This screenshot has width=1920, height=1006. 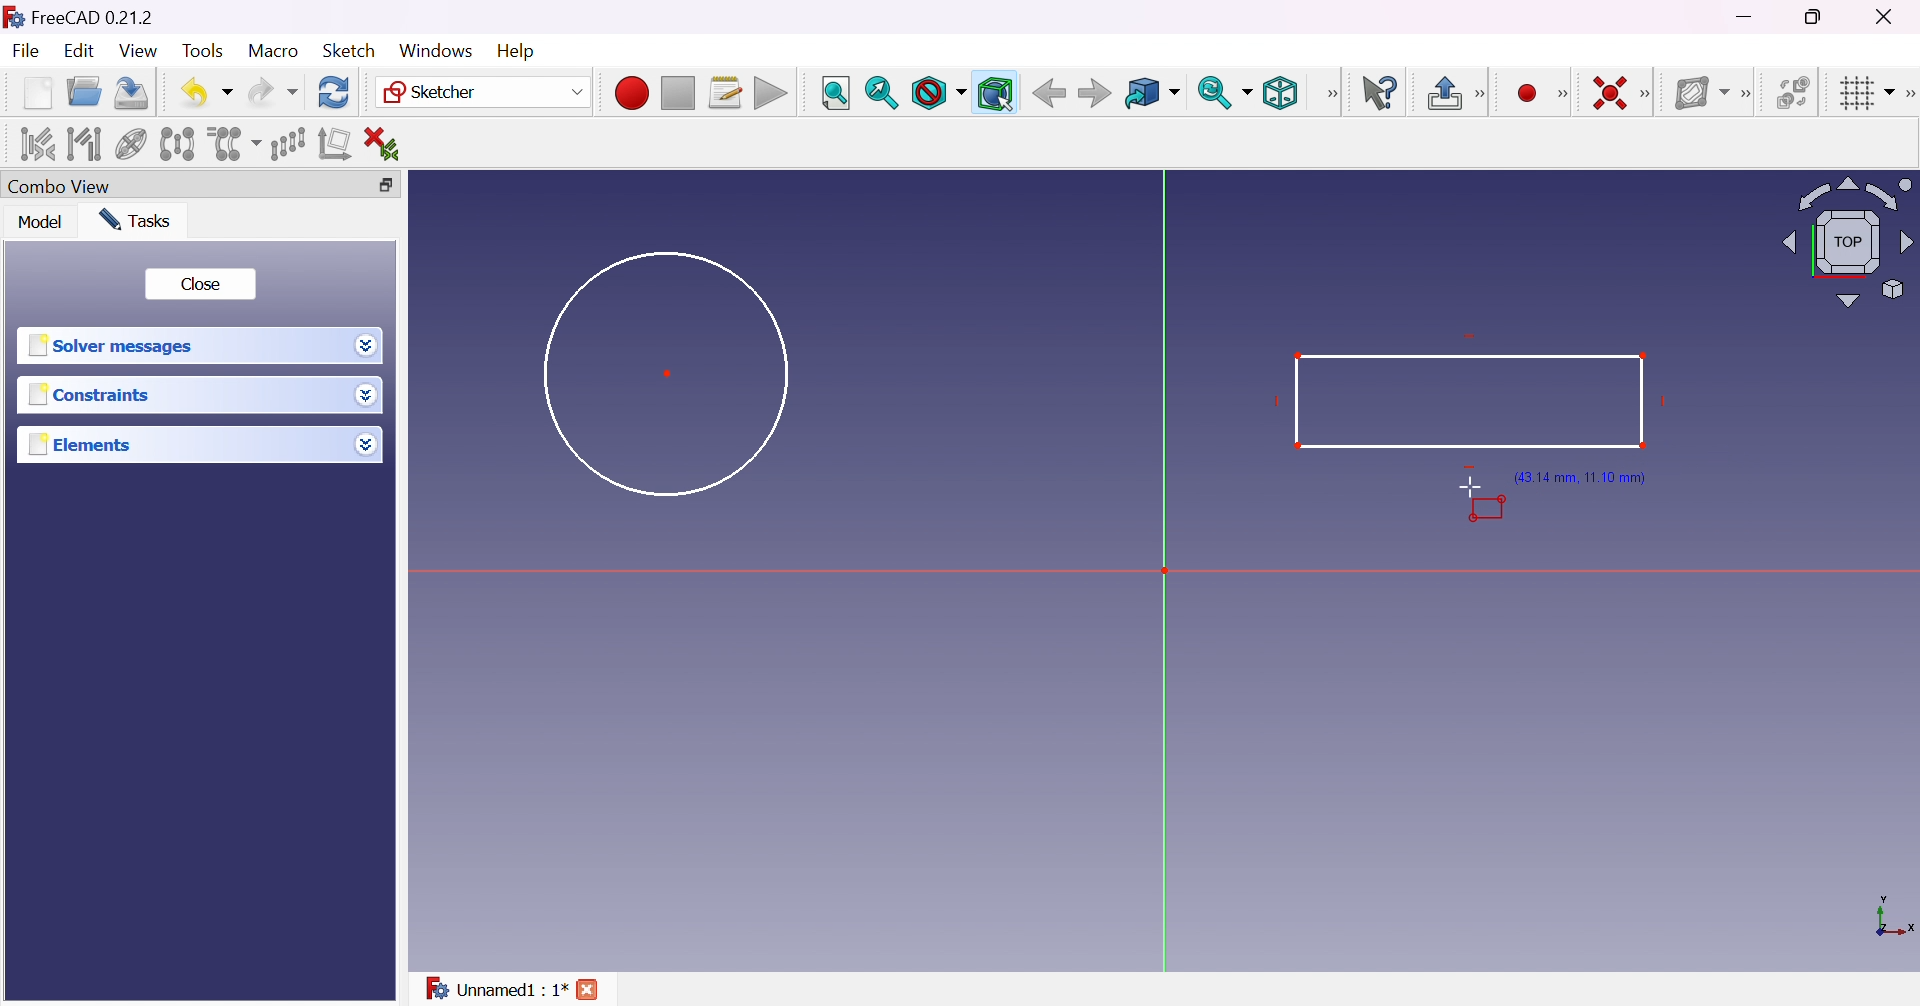 I want to click on Show/hide internal geometry, so click(x=133, y=146).